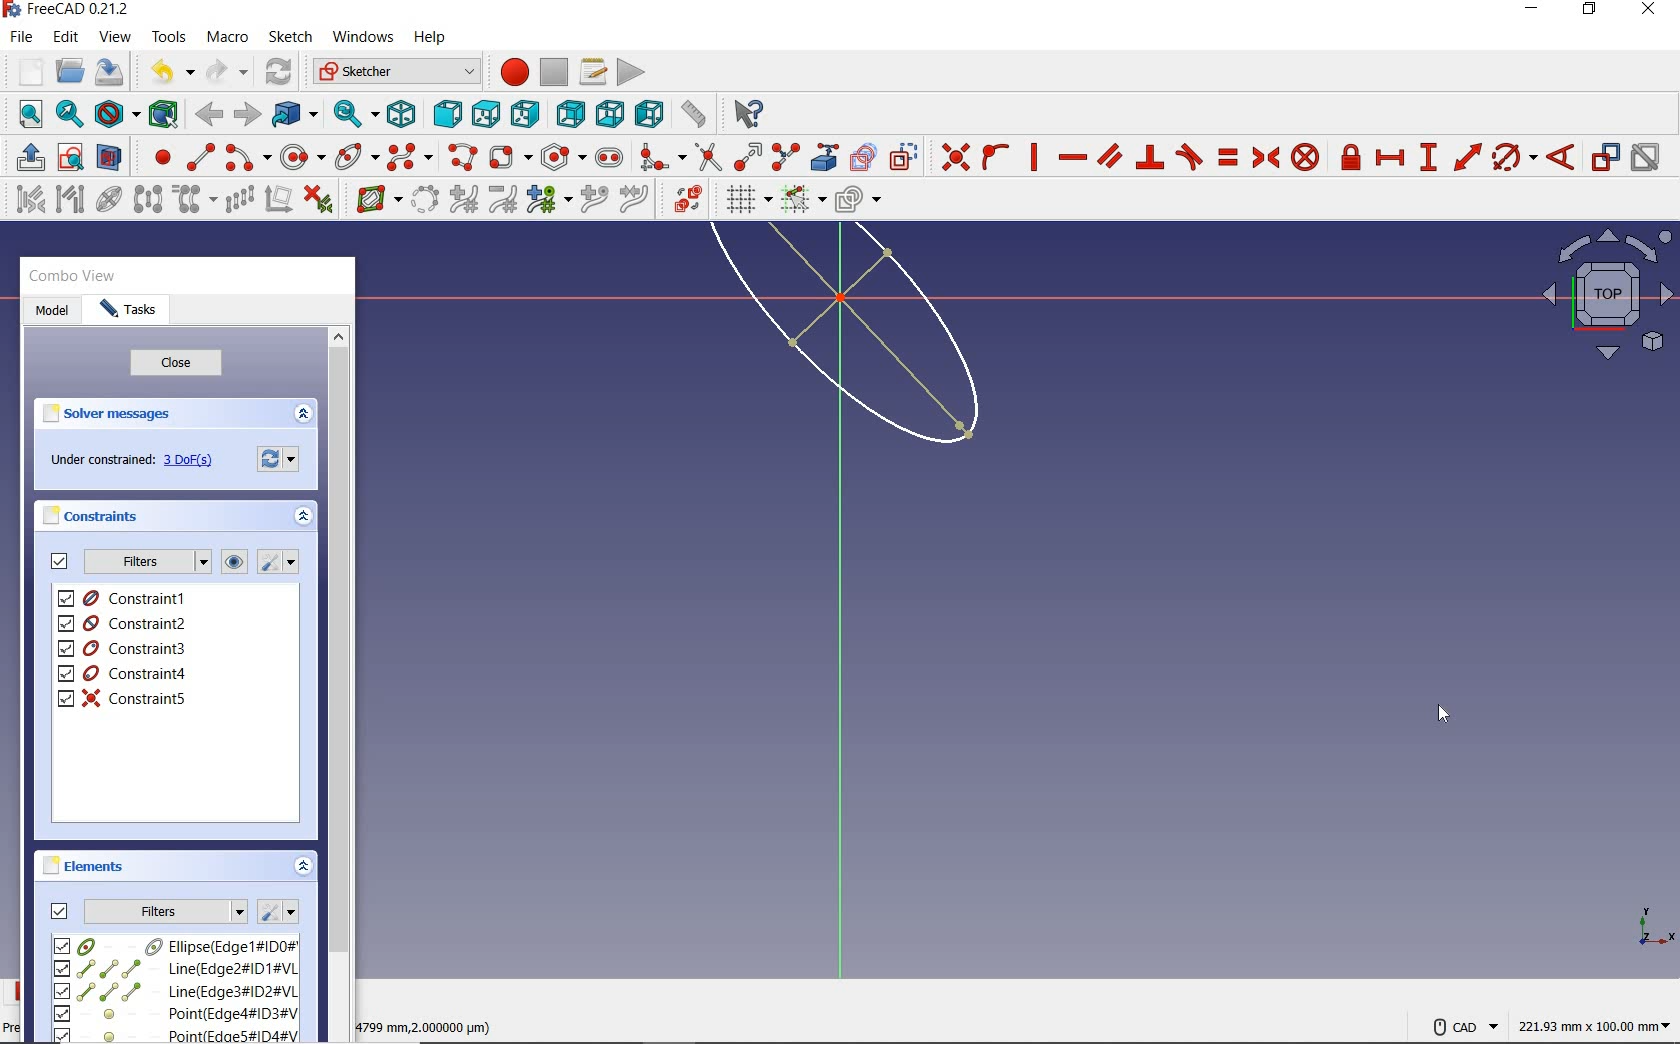 The height and width of the screenshot is (1044, 1680). I want to click on sketch panned up, so click(810, 349).